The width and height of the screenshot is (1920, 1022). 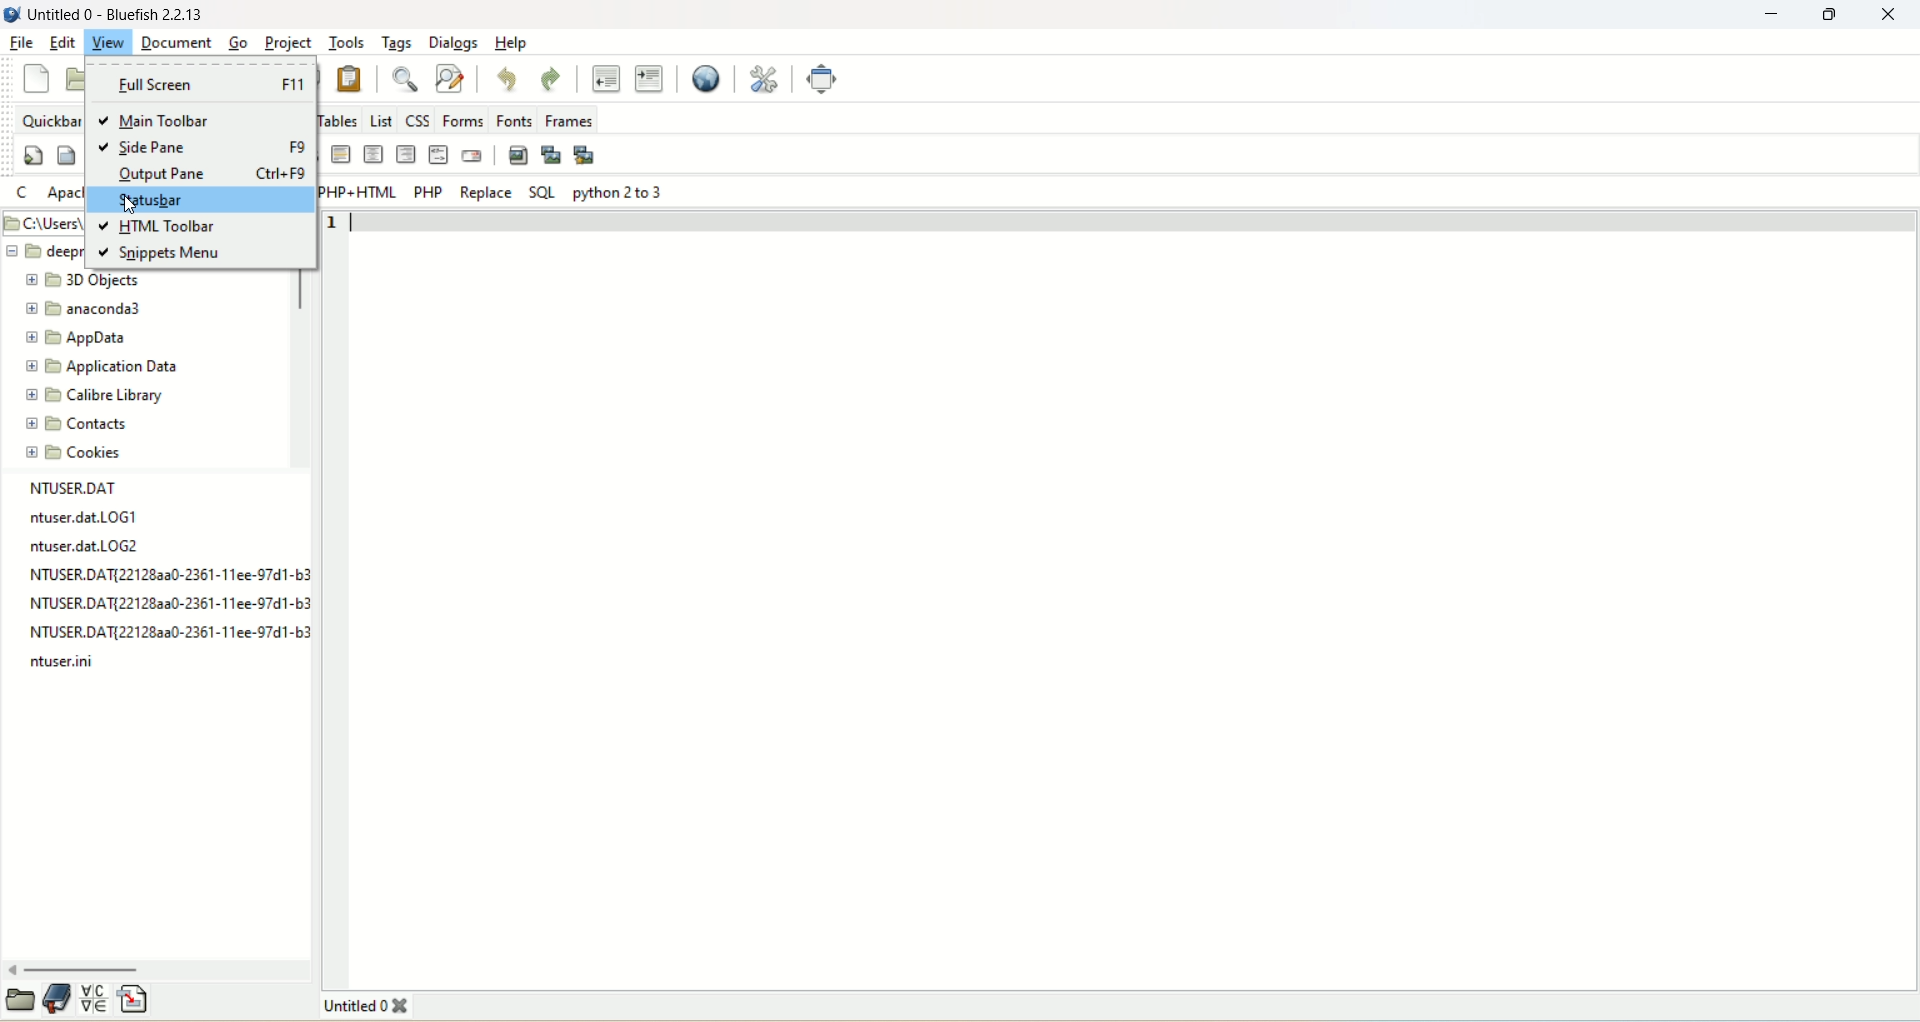 I want to click on dialogs, so click(x=452, y=42).